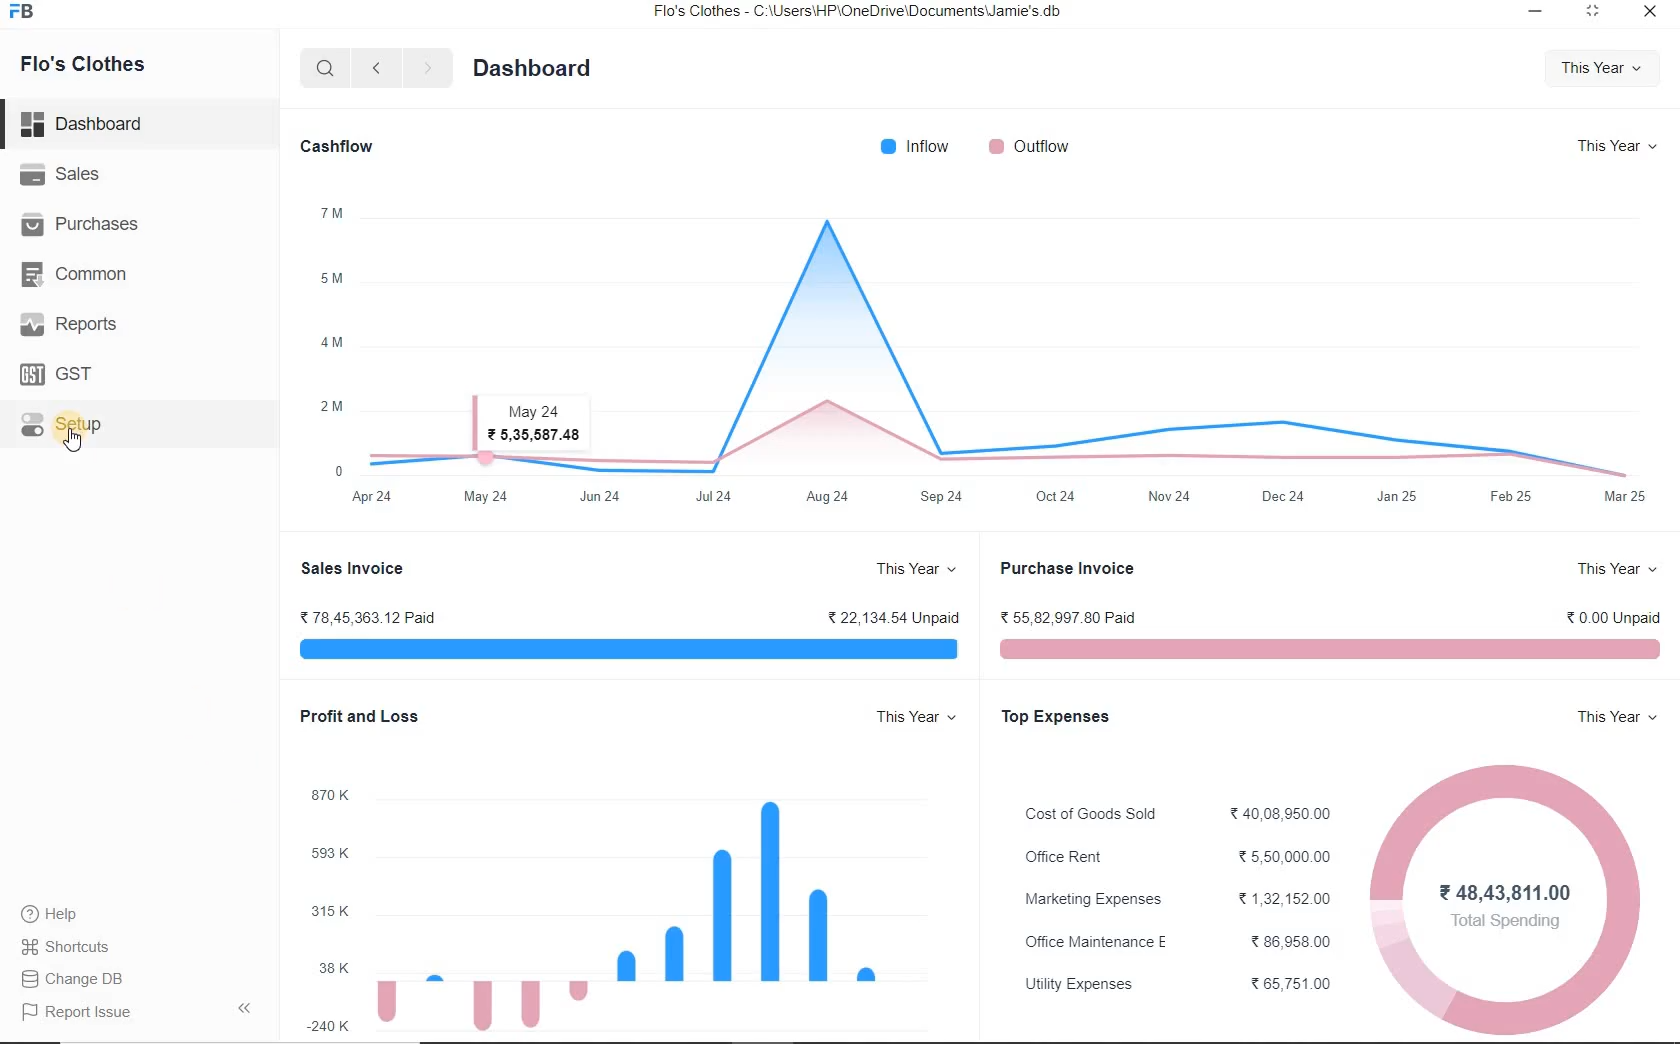 The image size is (1680, 1044). What do you see at coordinates (322, 69) in the screenshot?
I see `search` at bounding box center [322, 69].